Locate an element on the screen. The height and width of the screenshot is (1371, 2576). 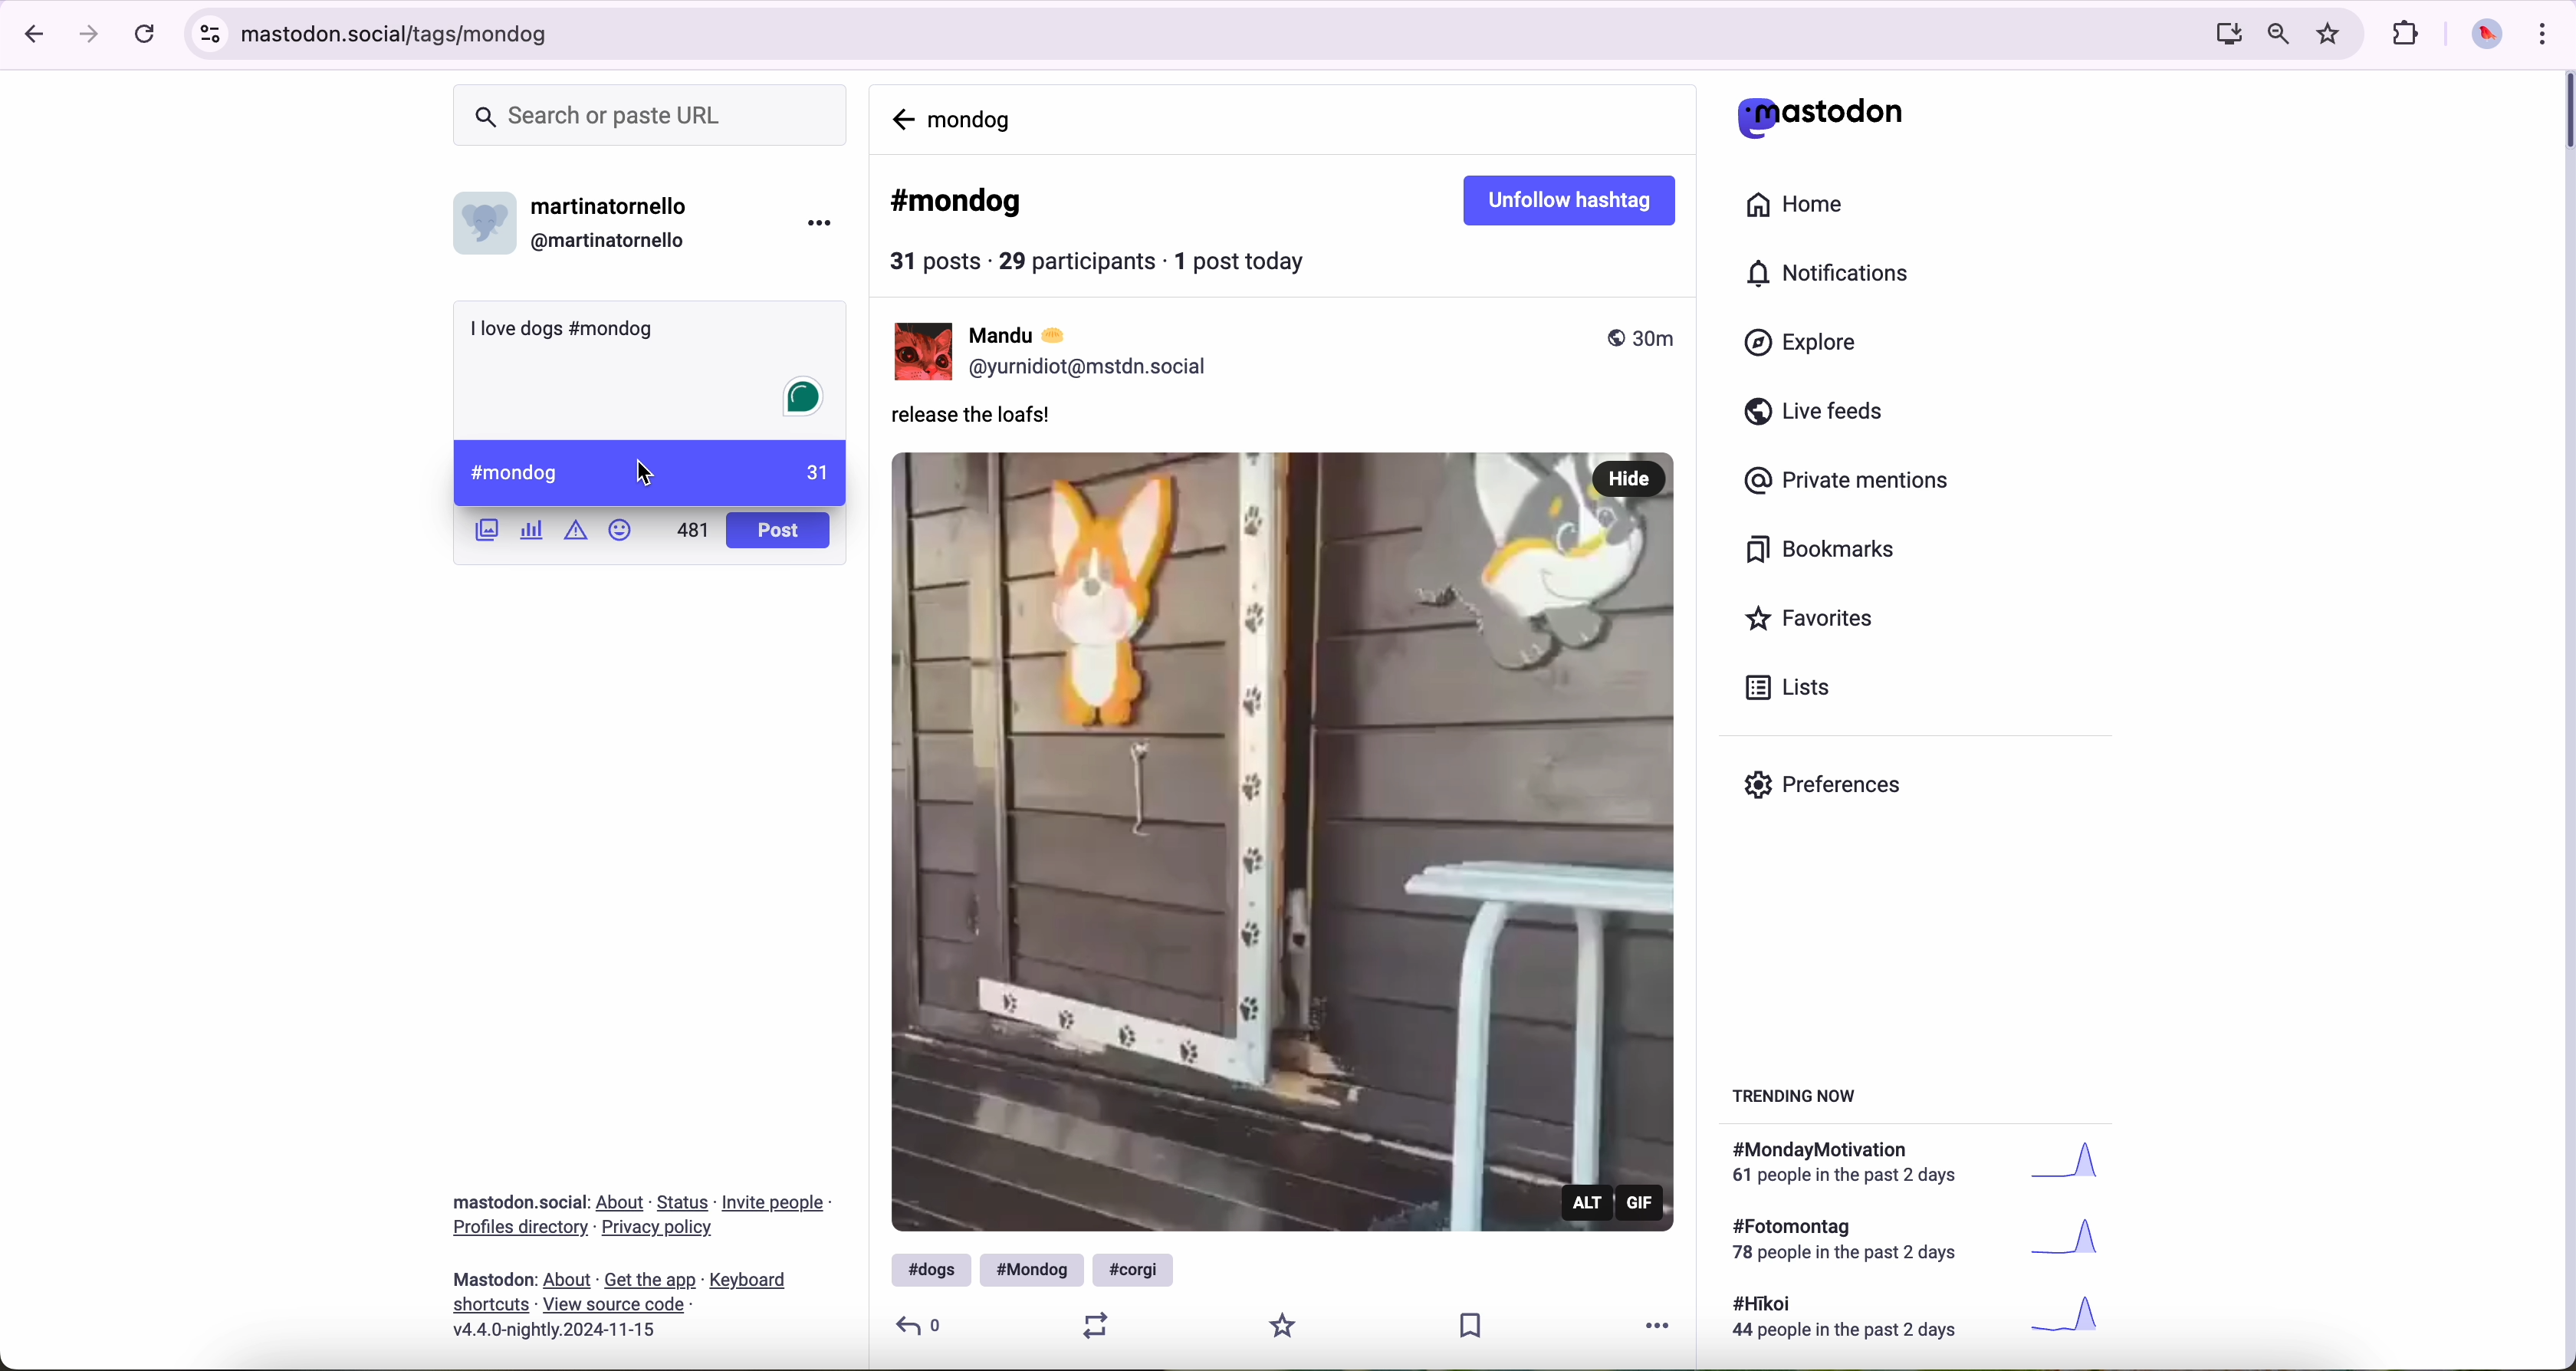
navigate back is located at coordinates (901, 116).